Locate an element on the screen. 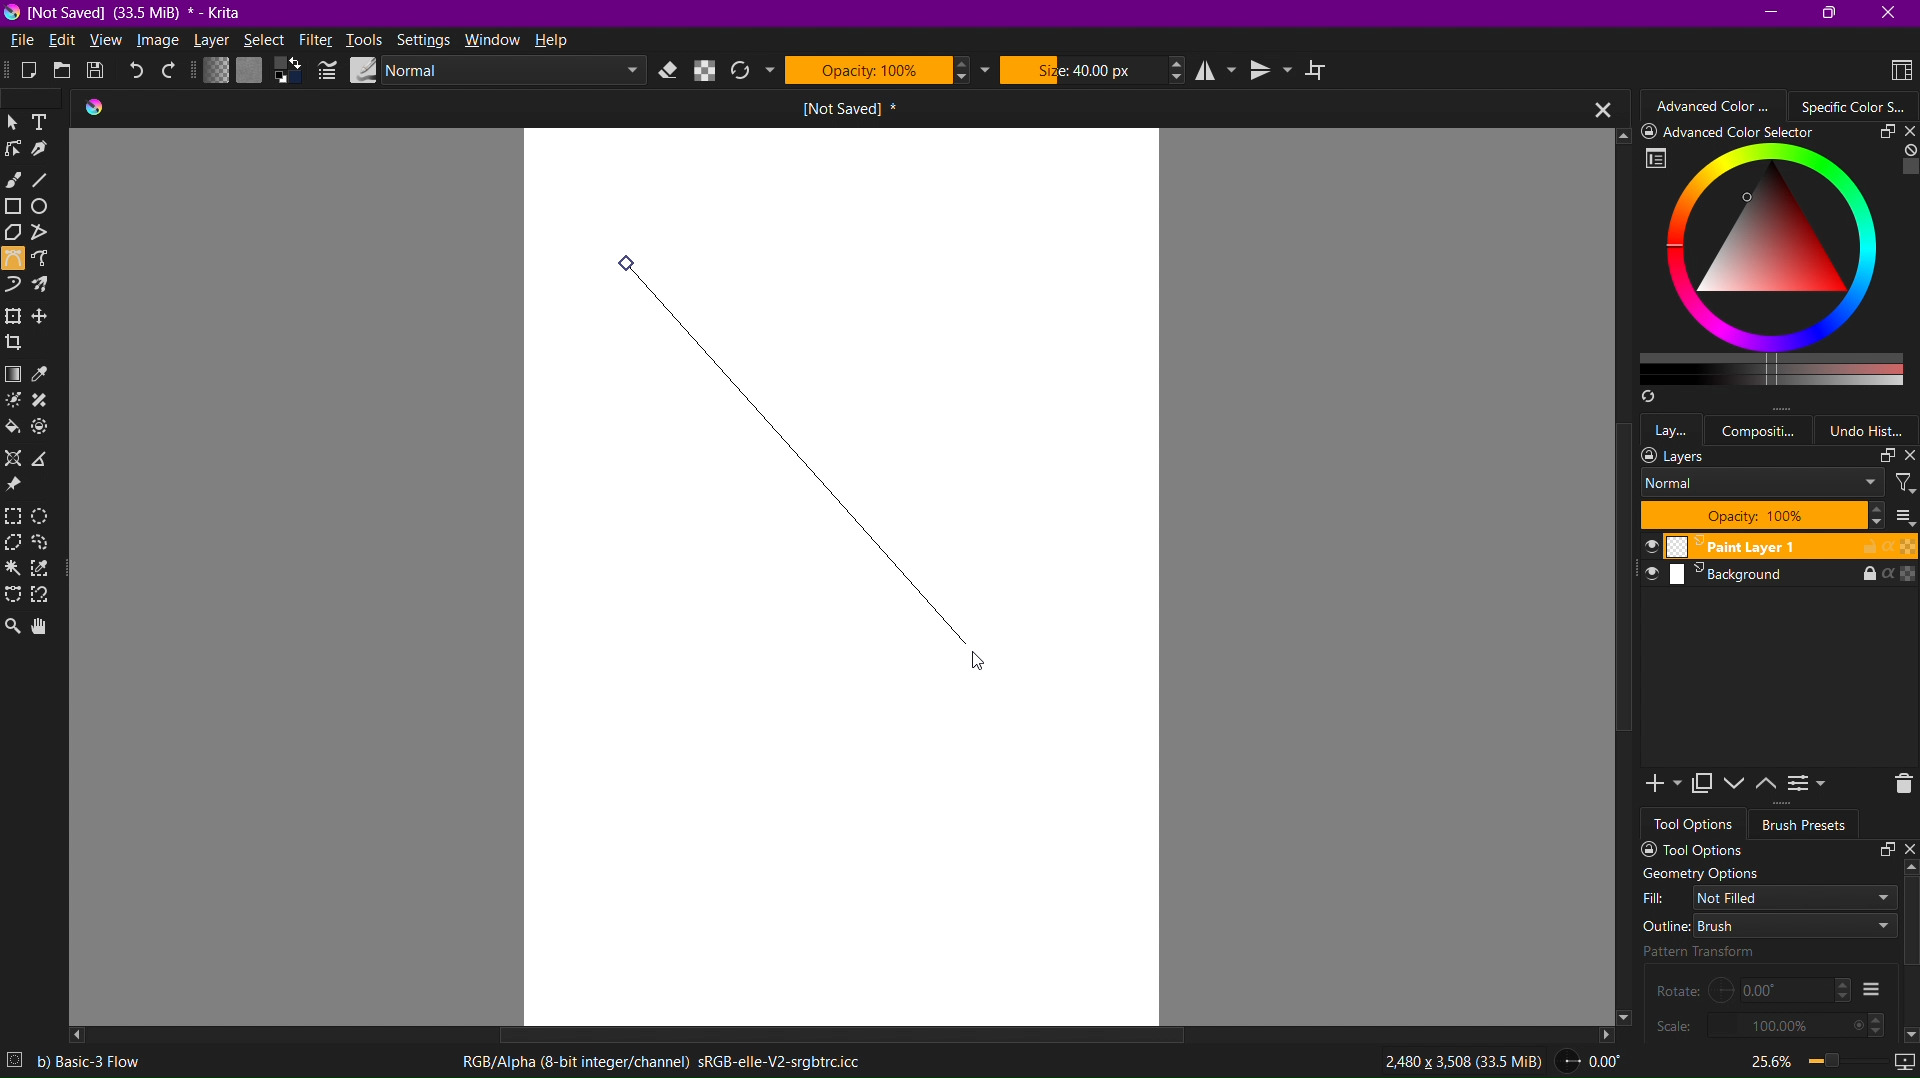  New is located at coordinates (19, 73).